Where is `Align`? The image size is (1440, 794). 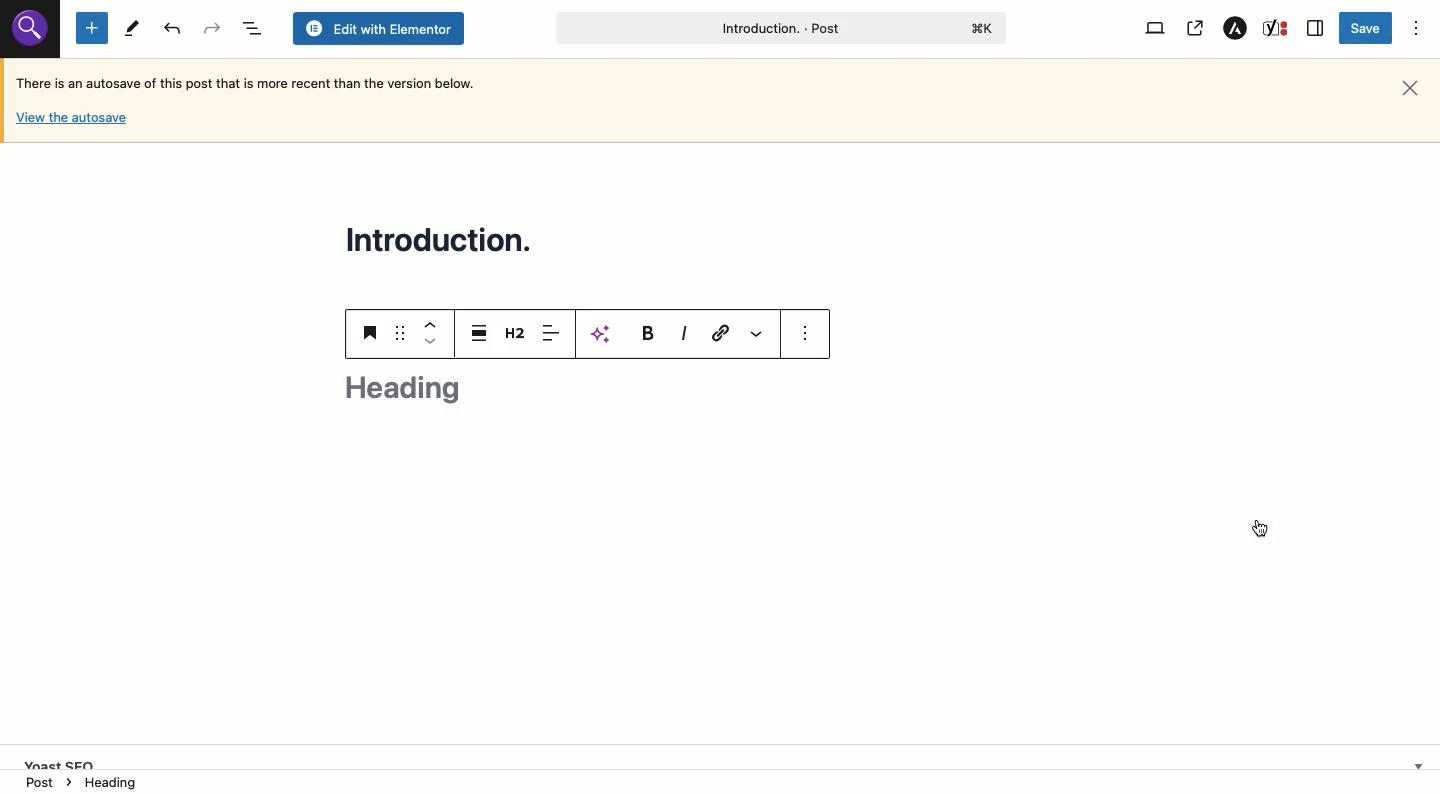 Align is located at coordinates (552, 335).